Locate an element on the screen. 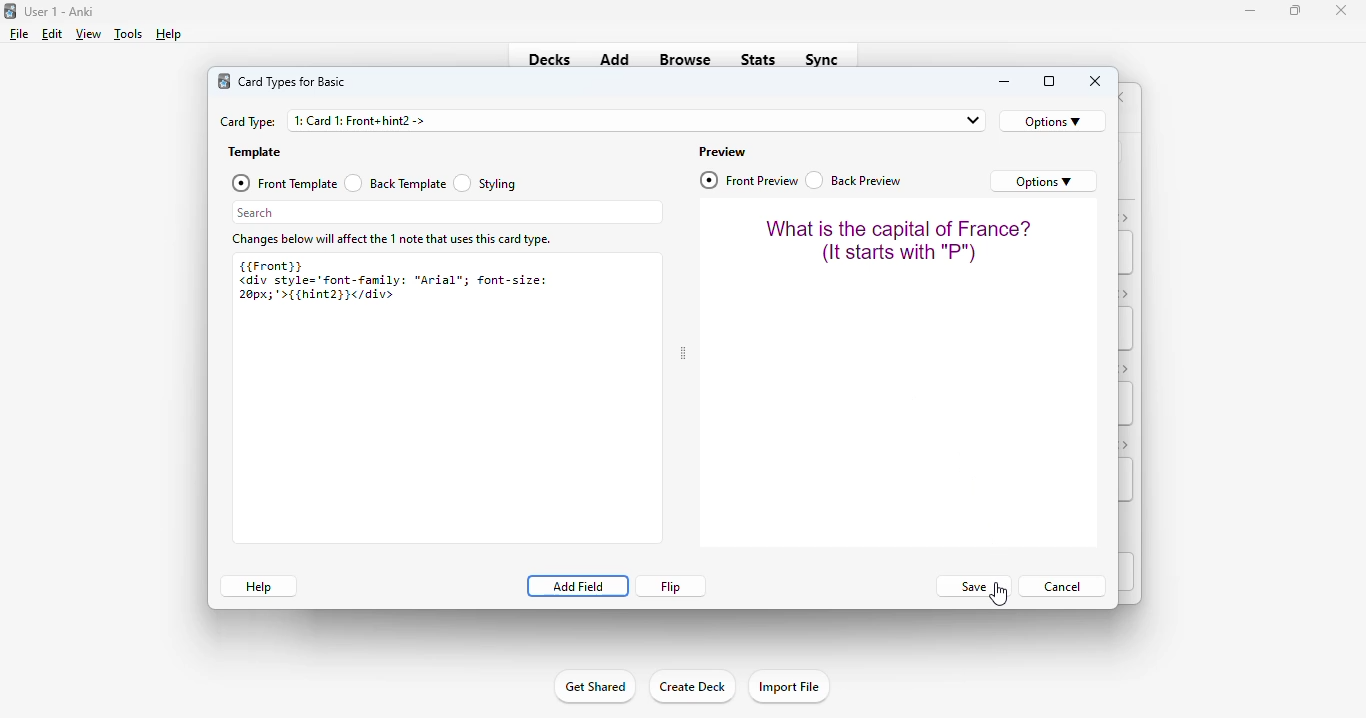 The image size is (1366, 718). close is located at coordinates (1341, 10).